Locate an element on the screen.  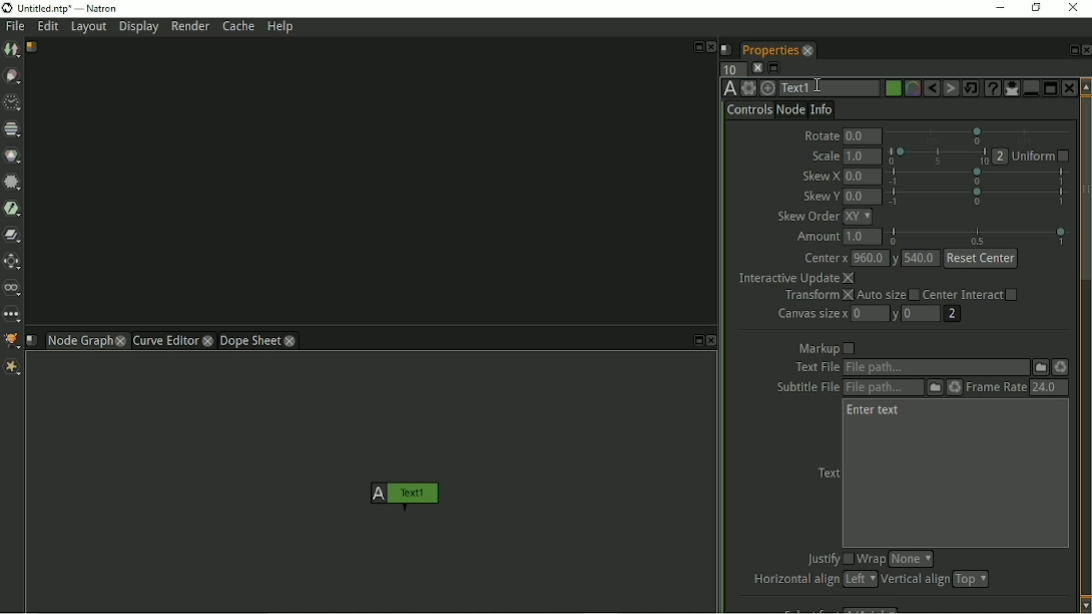
Uniform is located at coordinates (1041, 157).